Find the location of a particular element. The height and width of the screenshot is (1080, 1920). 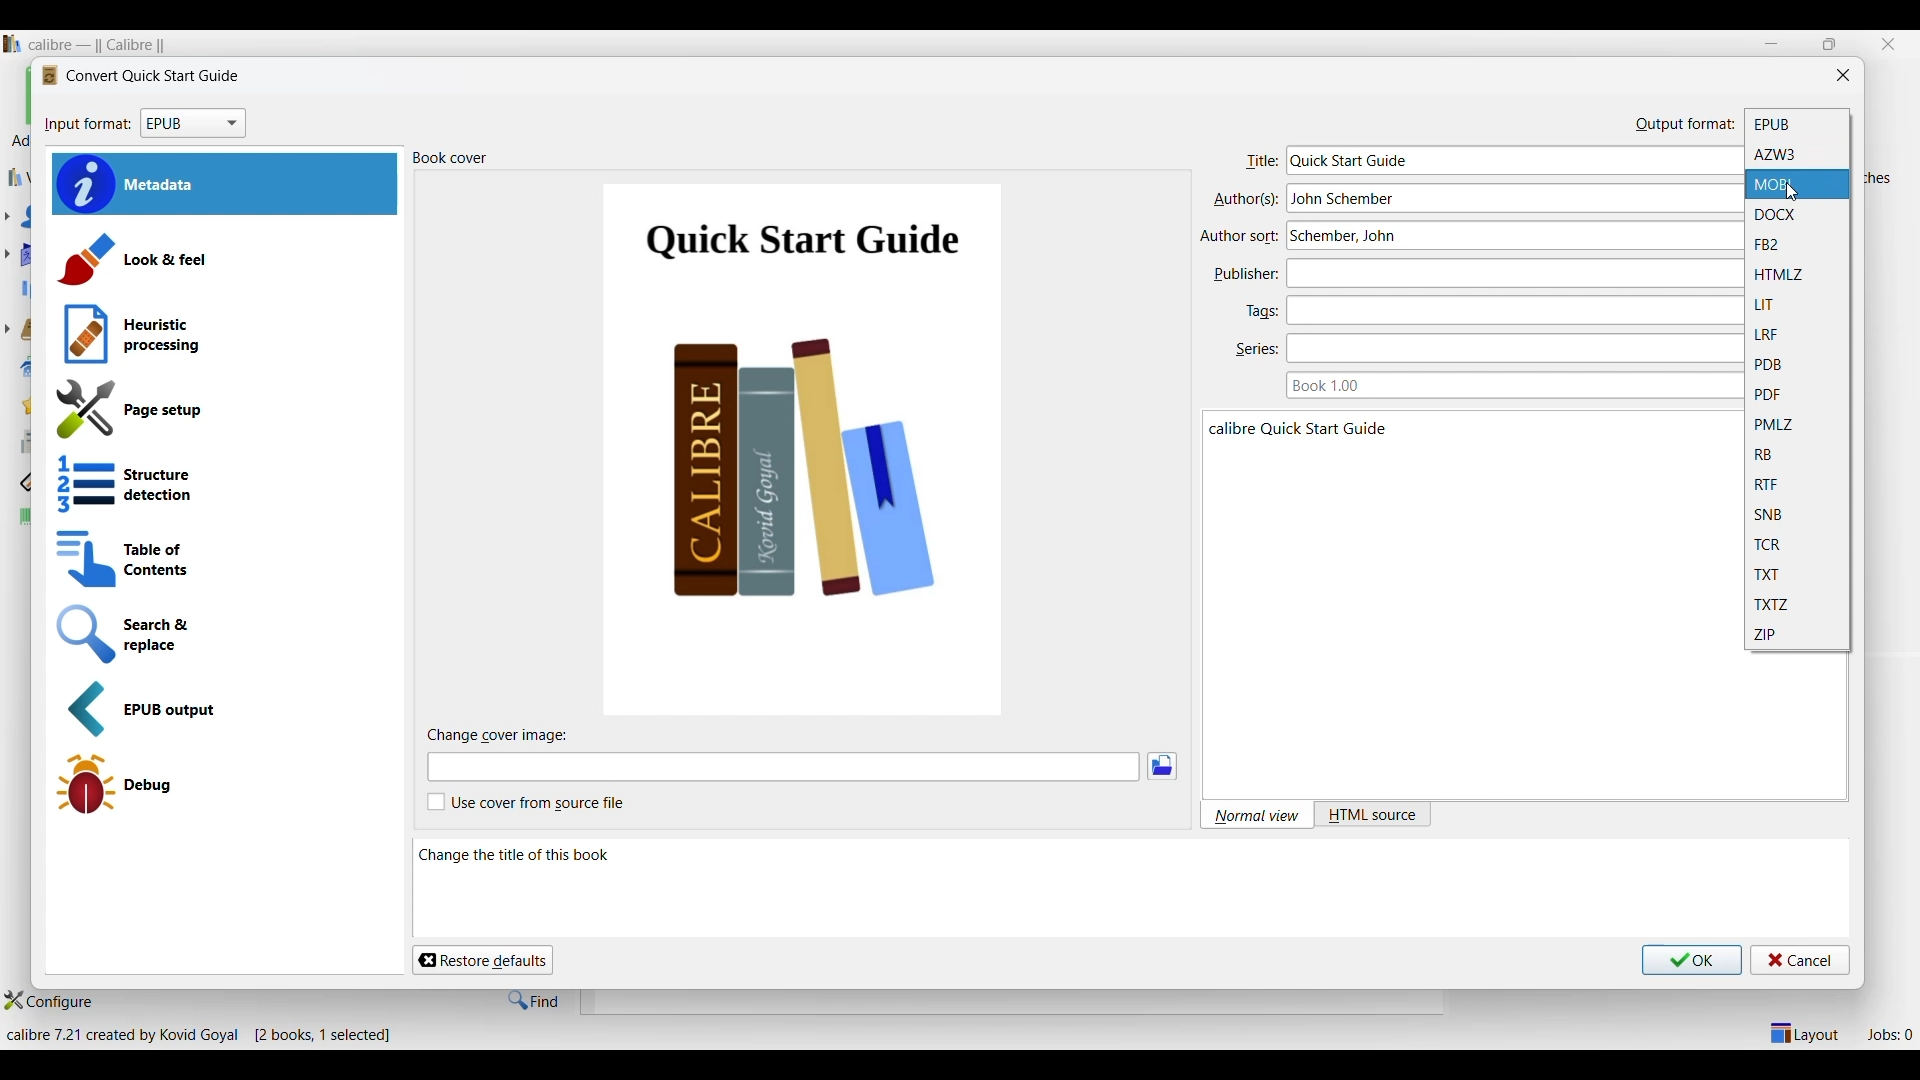

Format options is located at coordinates (193, 124).